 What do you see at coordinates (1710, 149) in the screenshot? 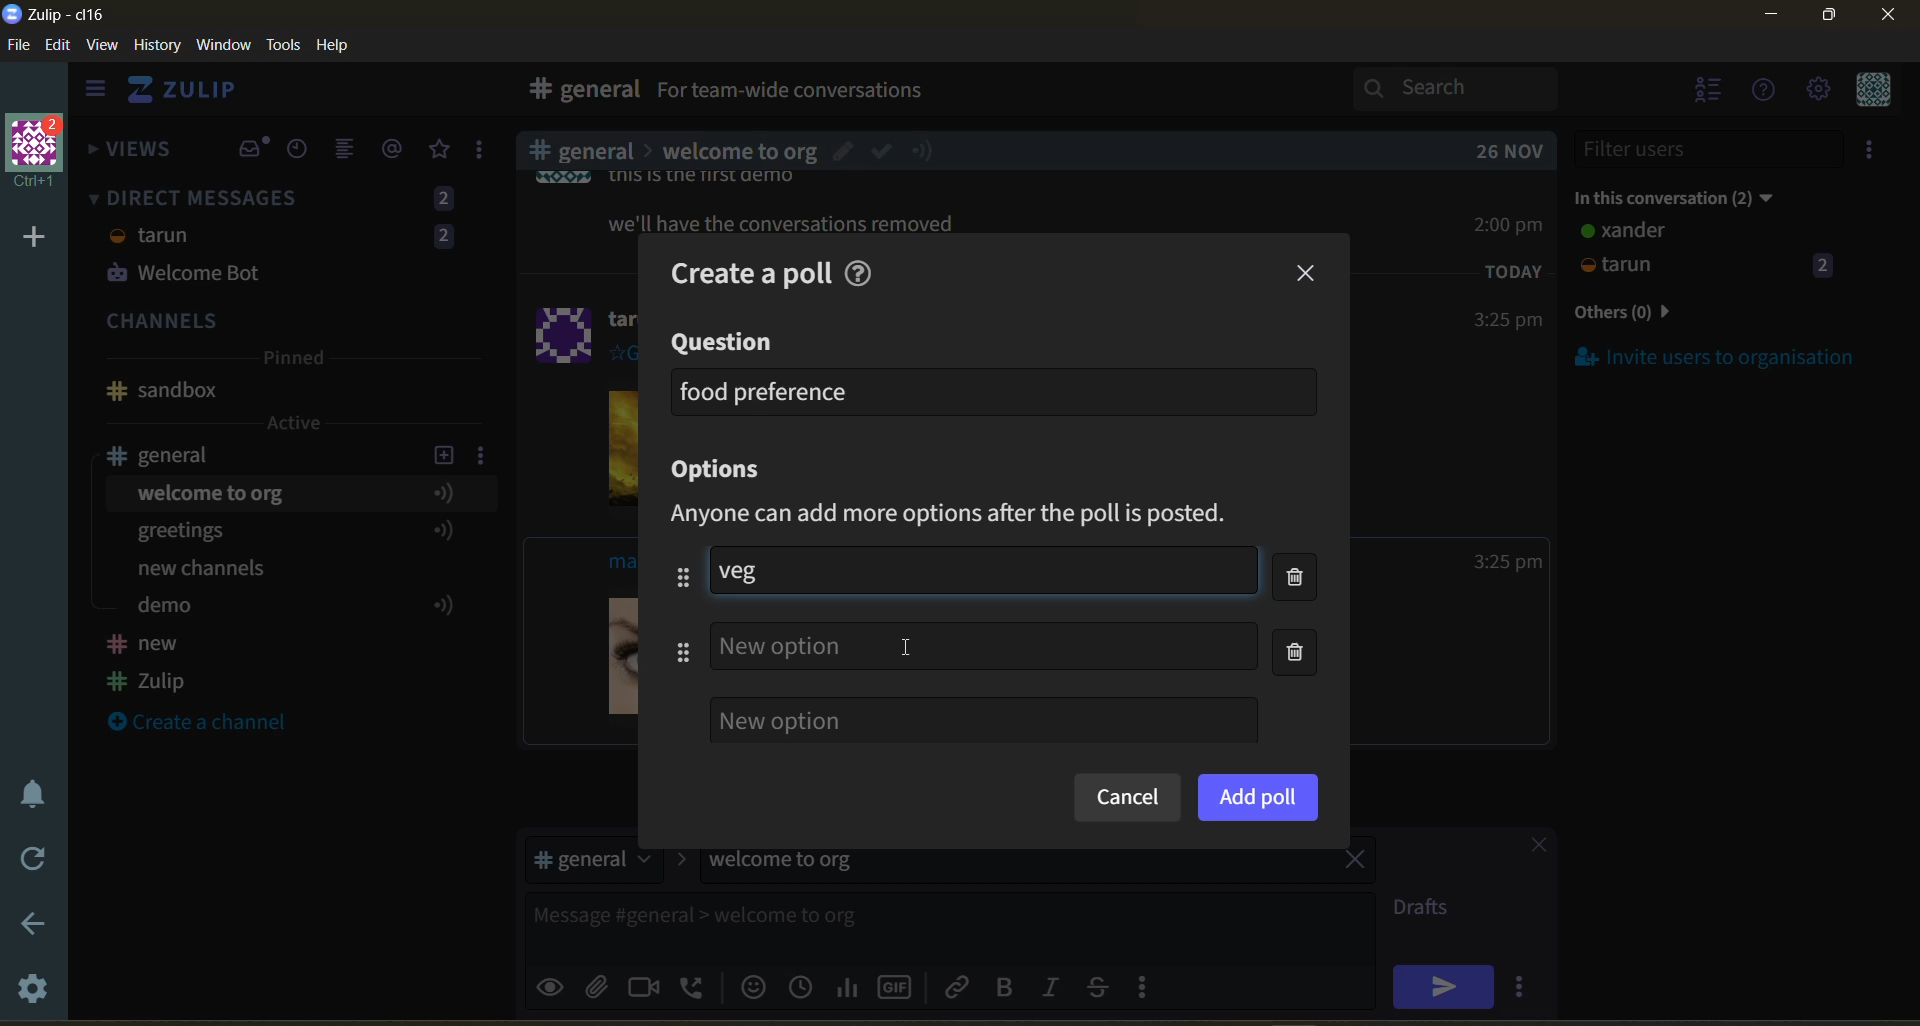
I see `filter users` at bounding box center [1710, 149].